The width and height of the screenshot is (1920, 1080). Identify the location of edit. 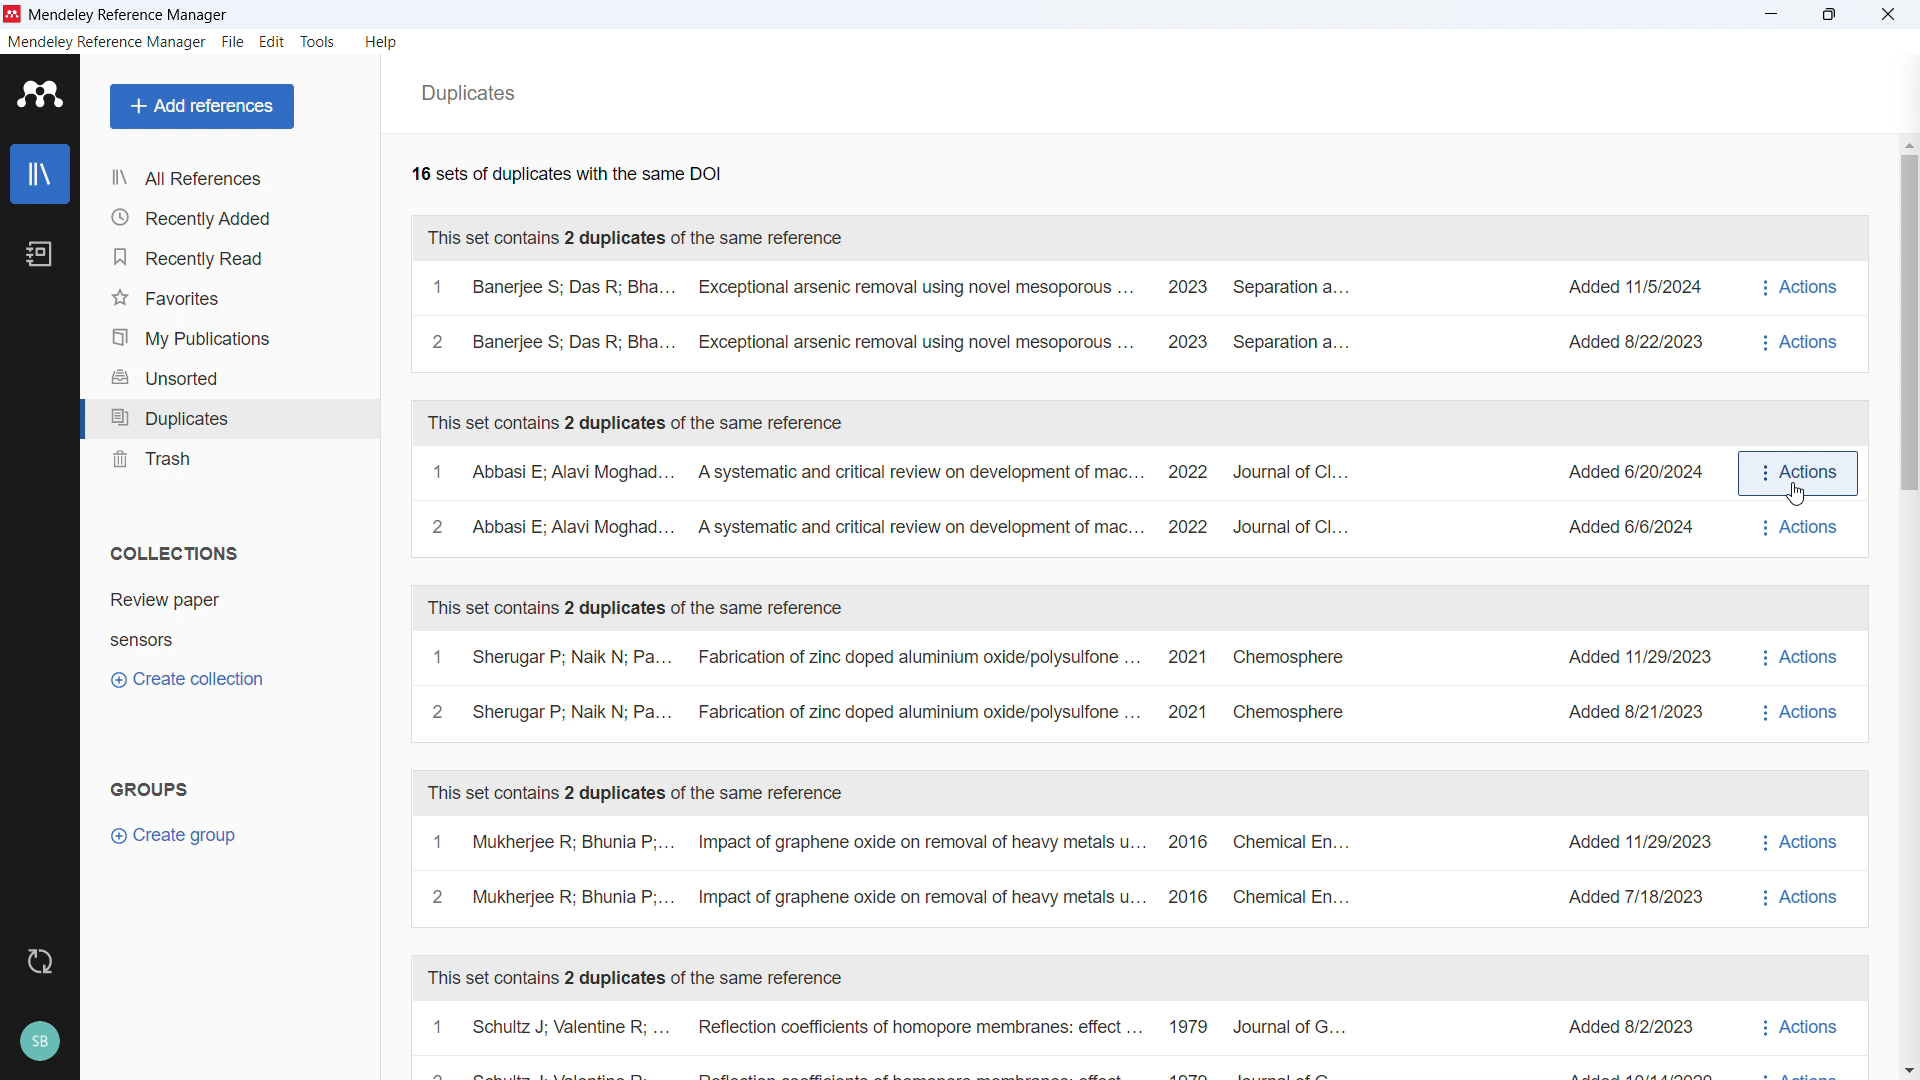
(271, 41).